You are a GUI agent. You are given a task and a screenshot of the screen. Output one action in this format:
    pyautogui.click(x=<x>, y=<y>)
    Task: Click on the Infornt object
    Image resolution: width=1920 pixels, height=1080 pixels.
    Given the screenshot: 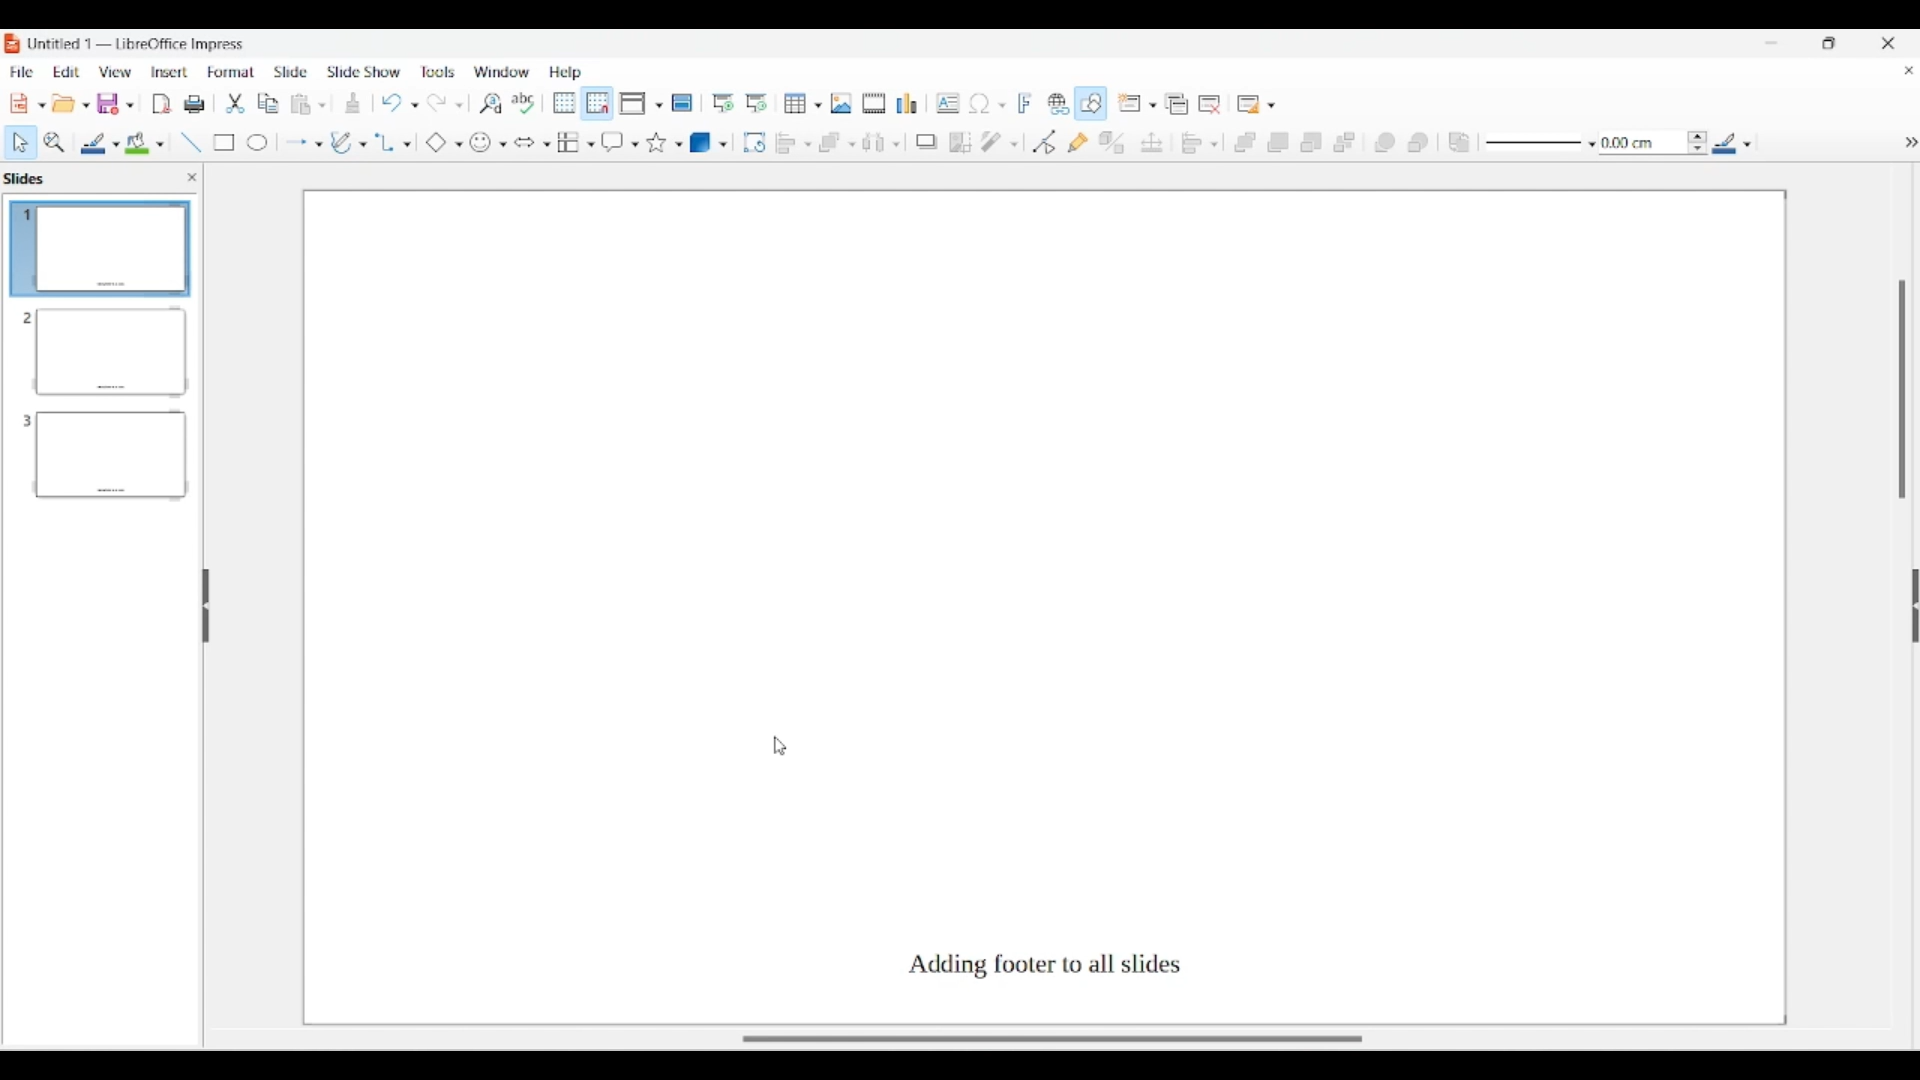 What is the action you would take?
    pyautogui.click(x=1385, y=143)
    